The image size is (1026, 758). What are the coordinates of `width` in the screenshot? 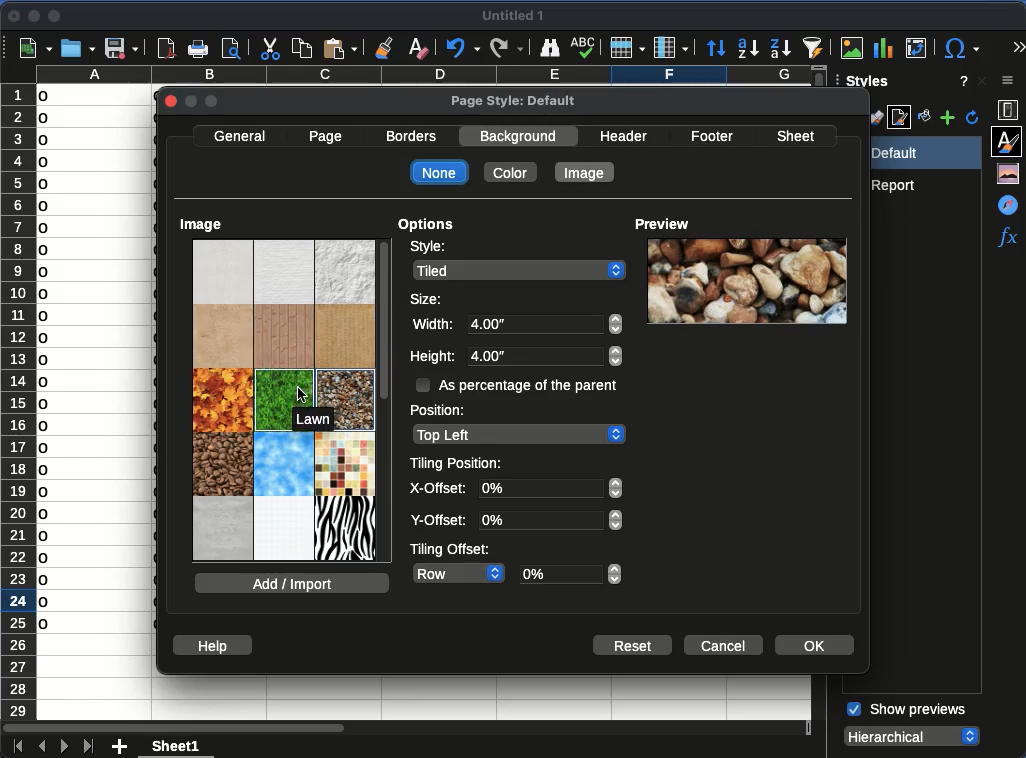 It's located at (431, 326).